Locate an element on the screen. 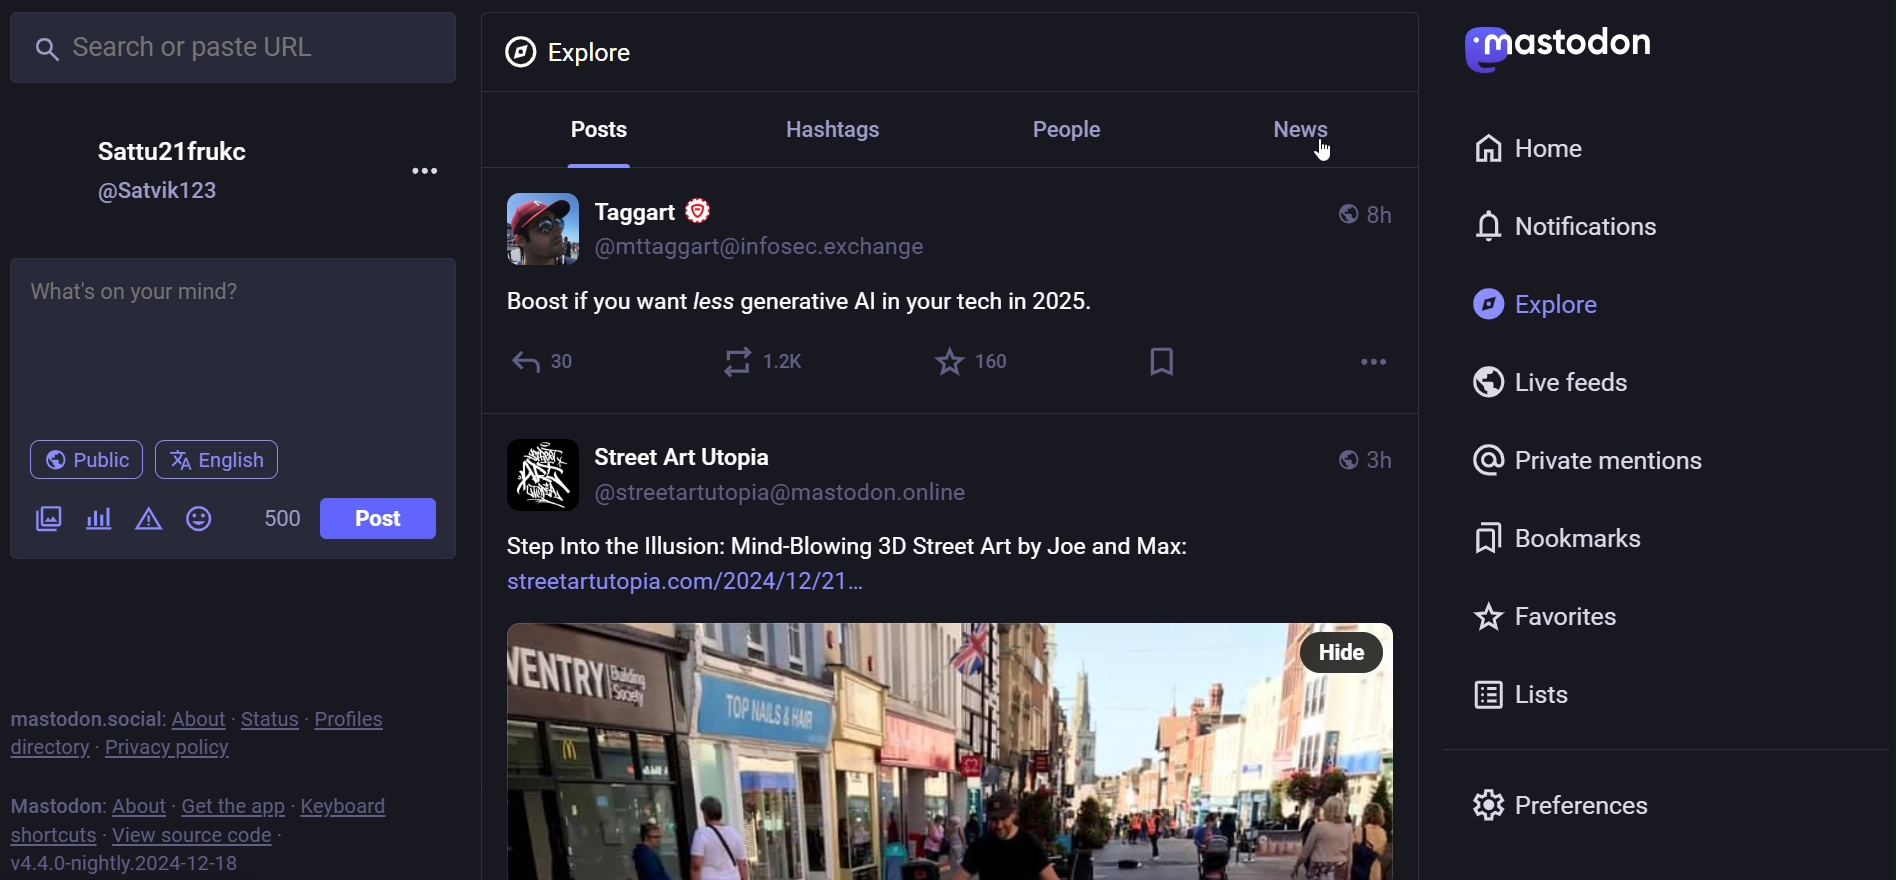 The image size is (1896, 880). content warning is located at coordinates (147, 518).